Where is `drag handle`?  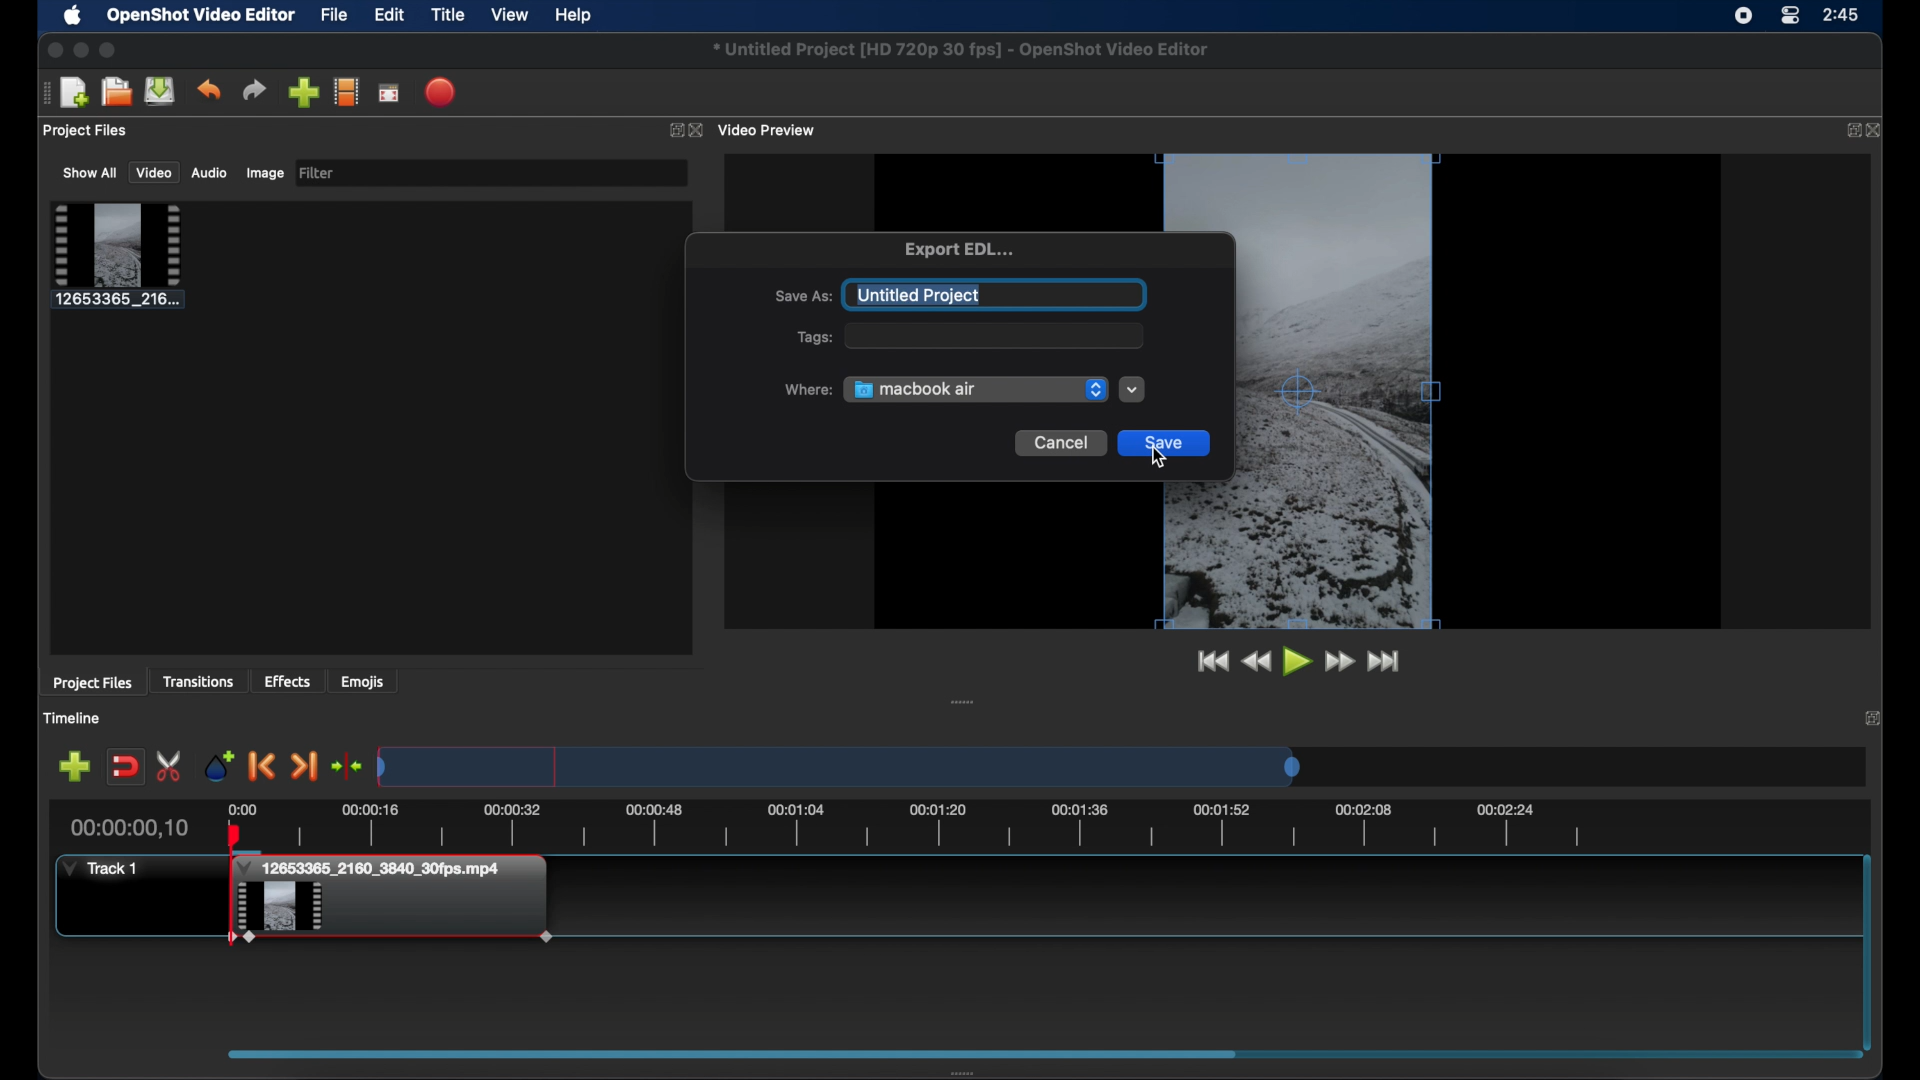
drag handle is located at coordinates (963, 701).